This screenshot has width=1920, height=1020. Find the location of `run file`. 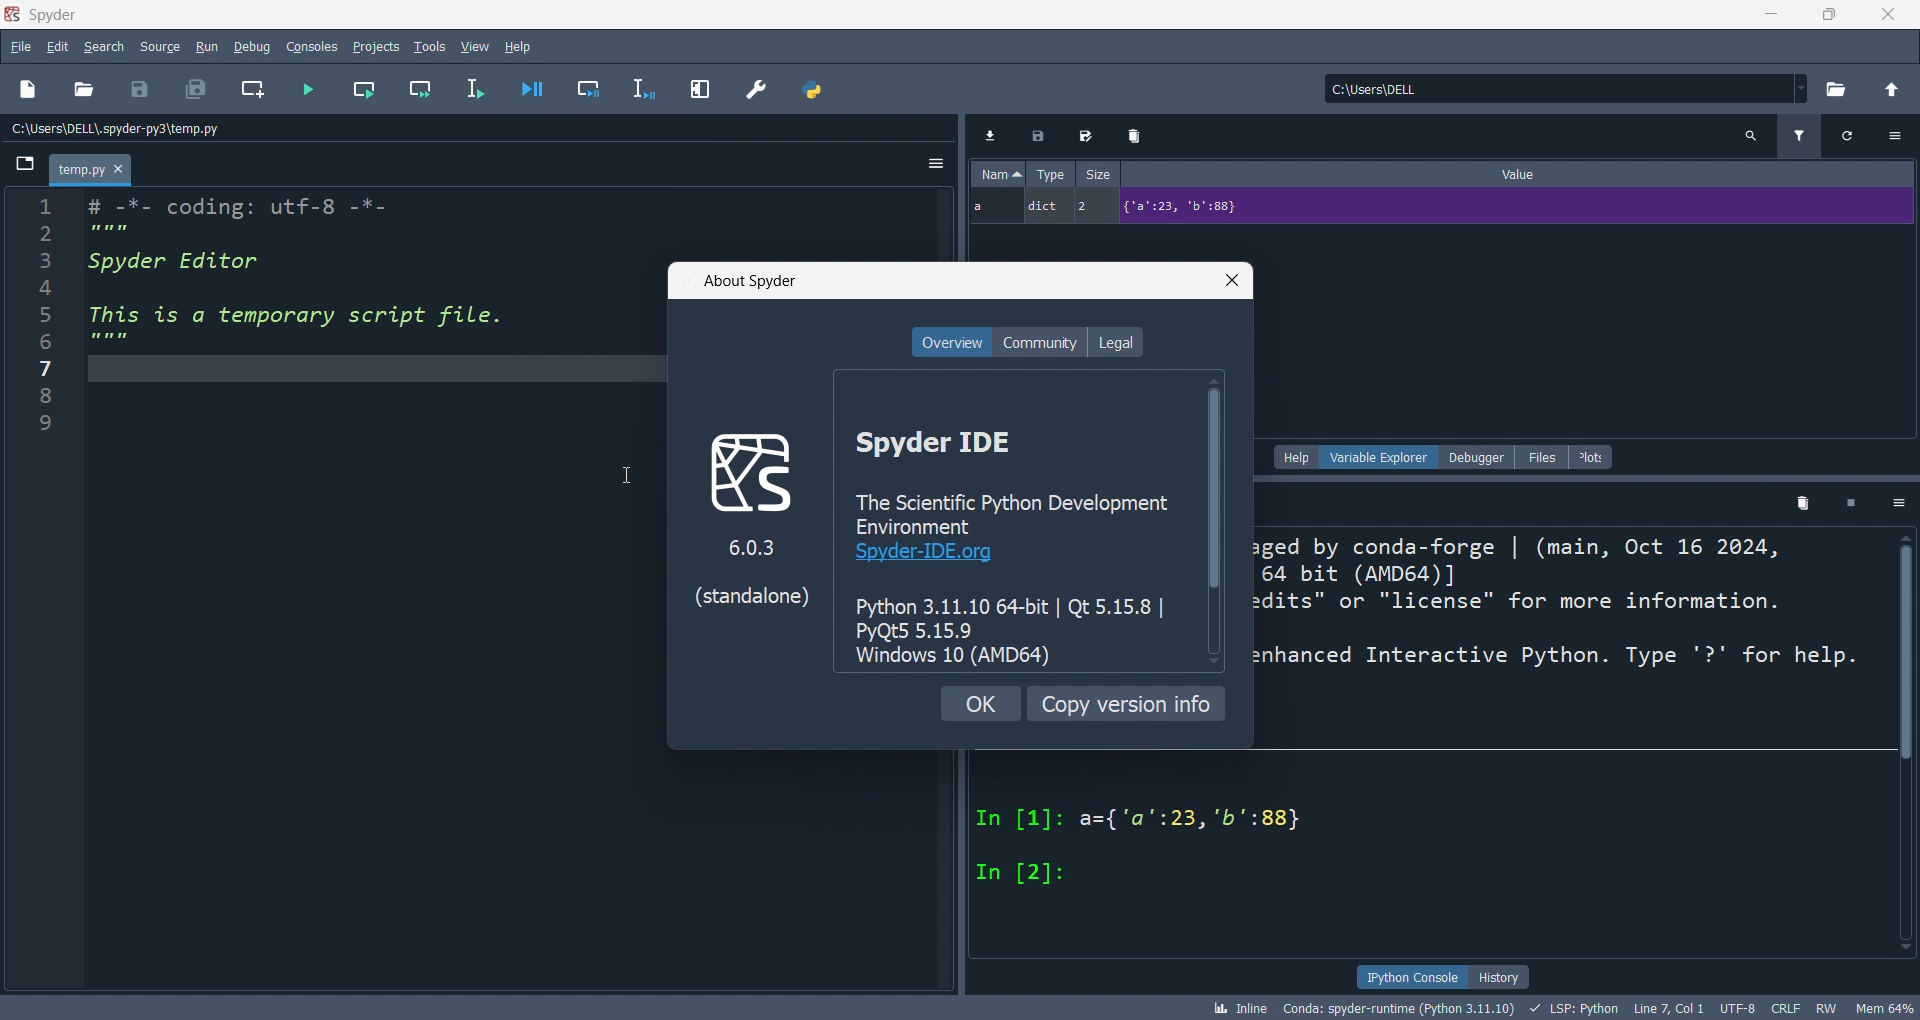

run file is located at coordinates (309, 90).